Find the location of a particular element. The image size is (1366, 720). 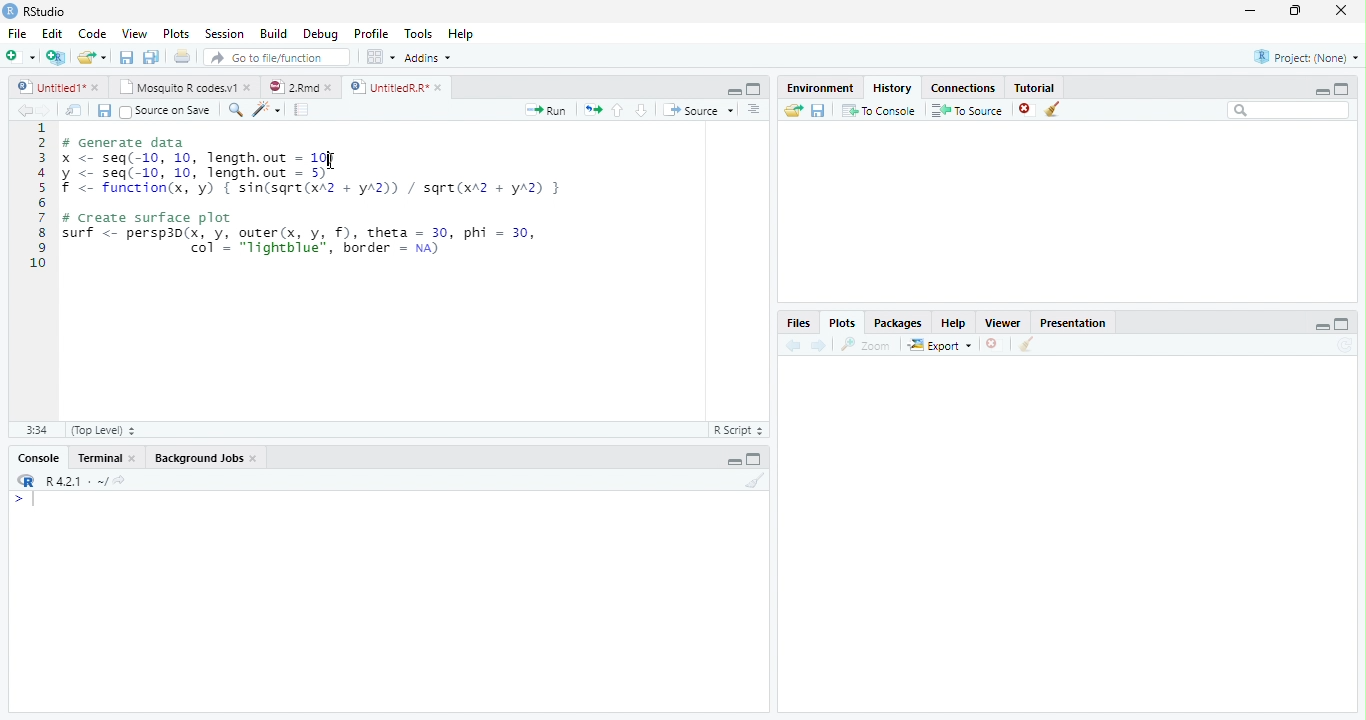

History is located at coordinates (893, 87).